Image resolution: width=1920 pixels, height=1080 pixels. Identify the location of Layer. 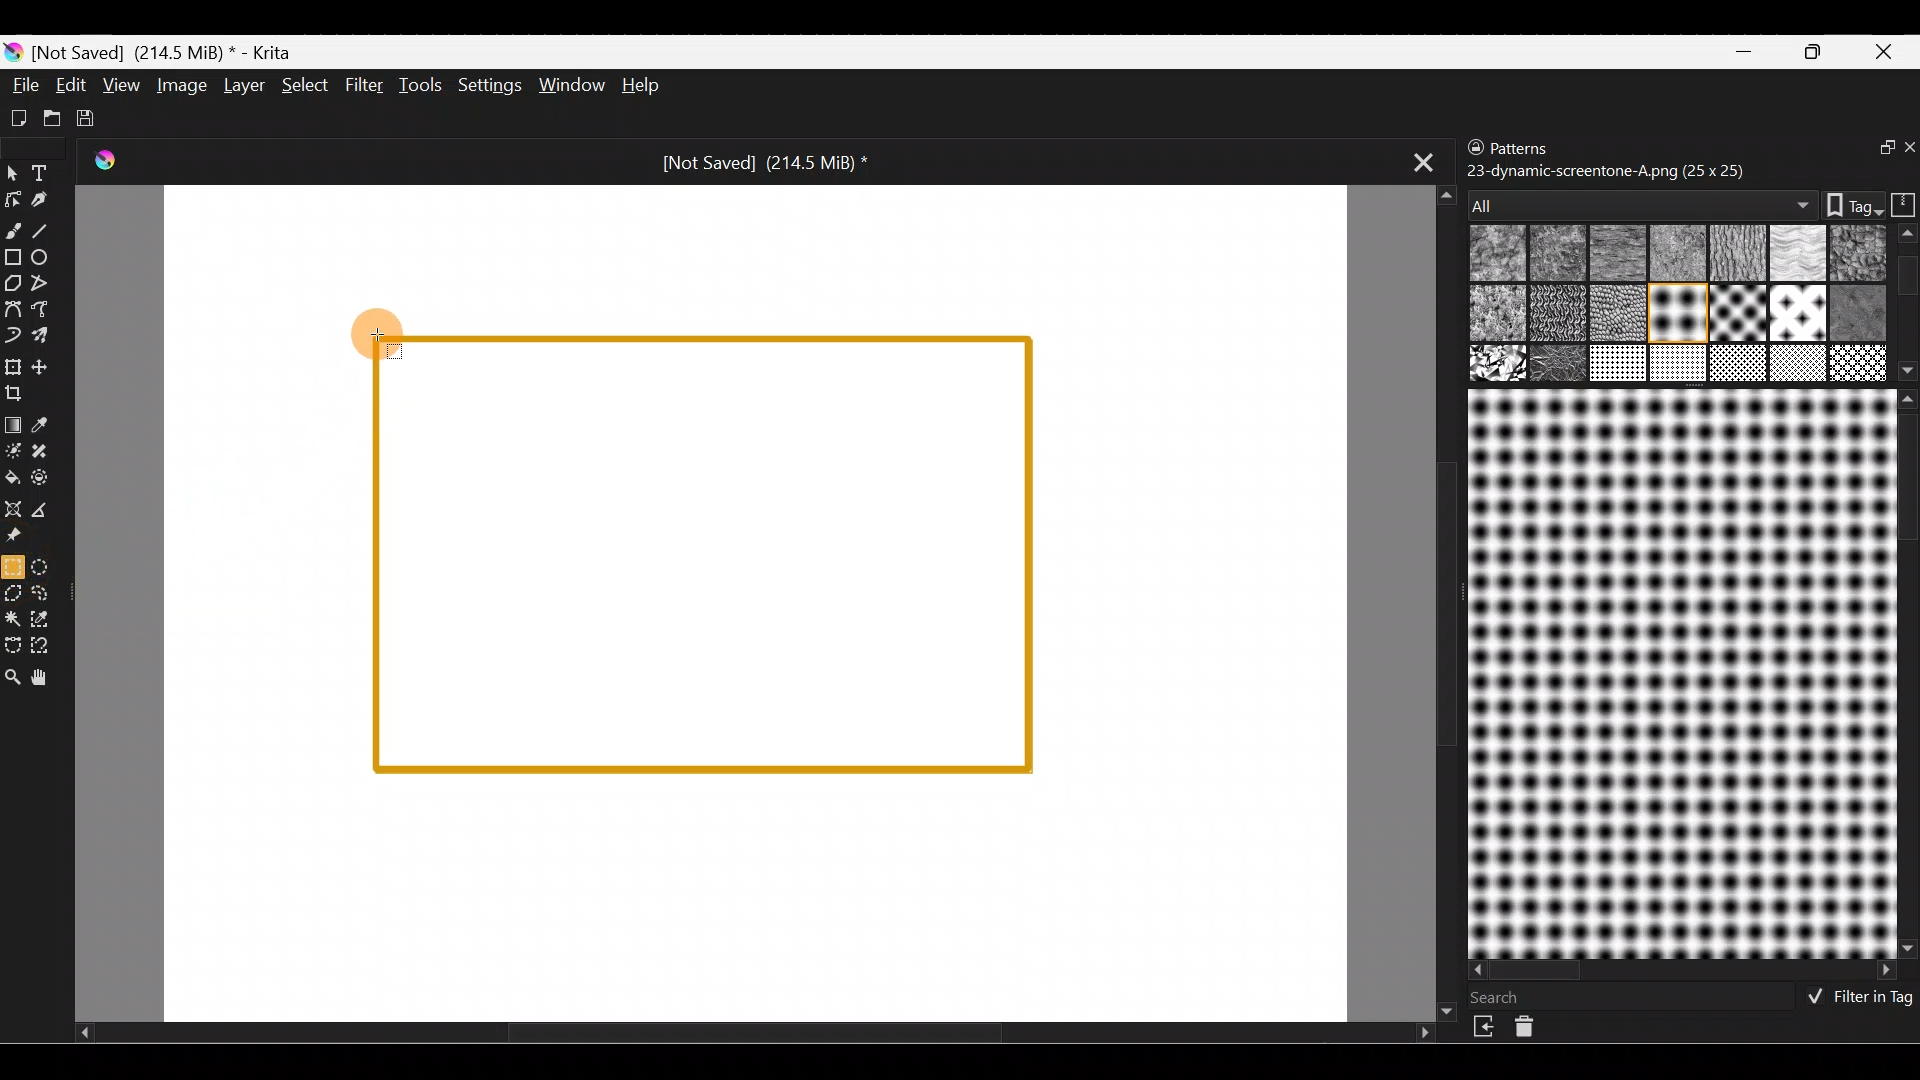
(243, 85).